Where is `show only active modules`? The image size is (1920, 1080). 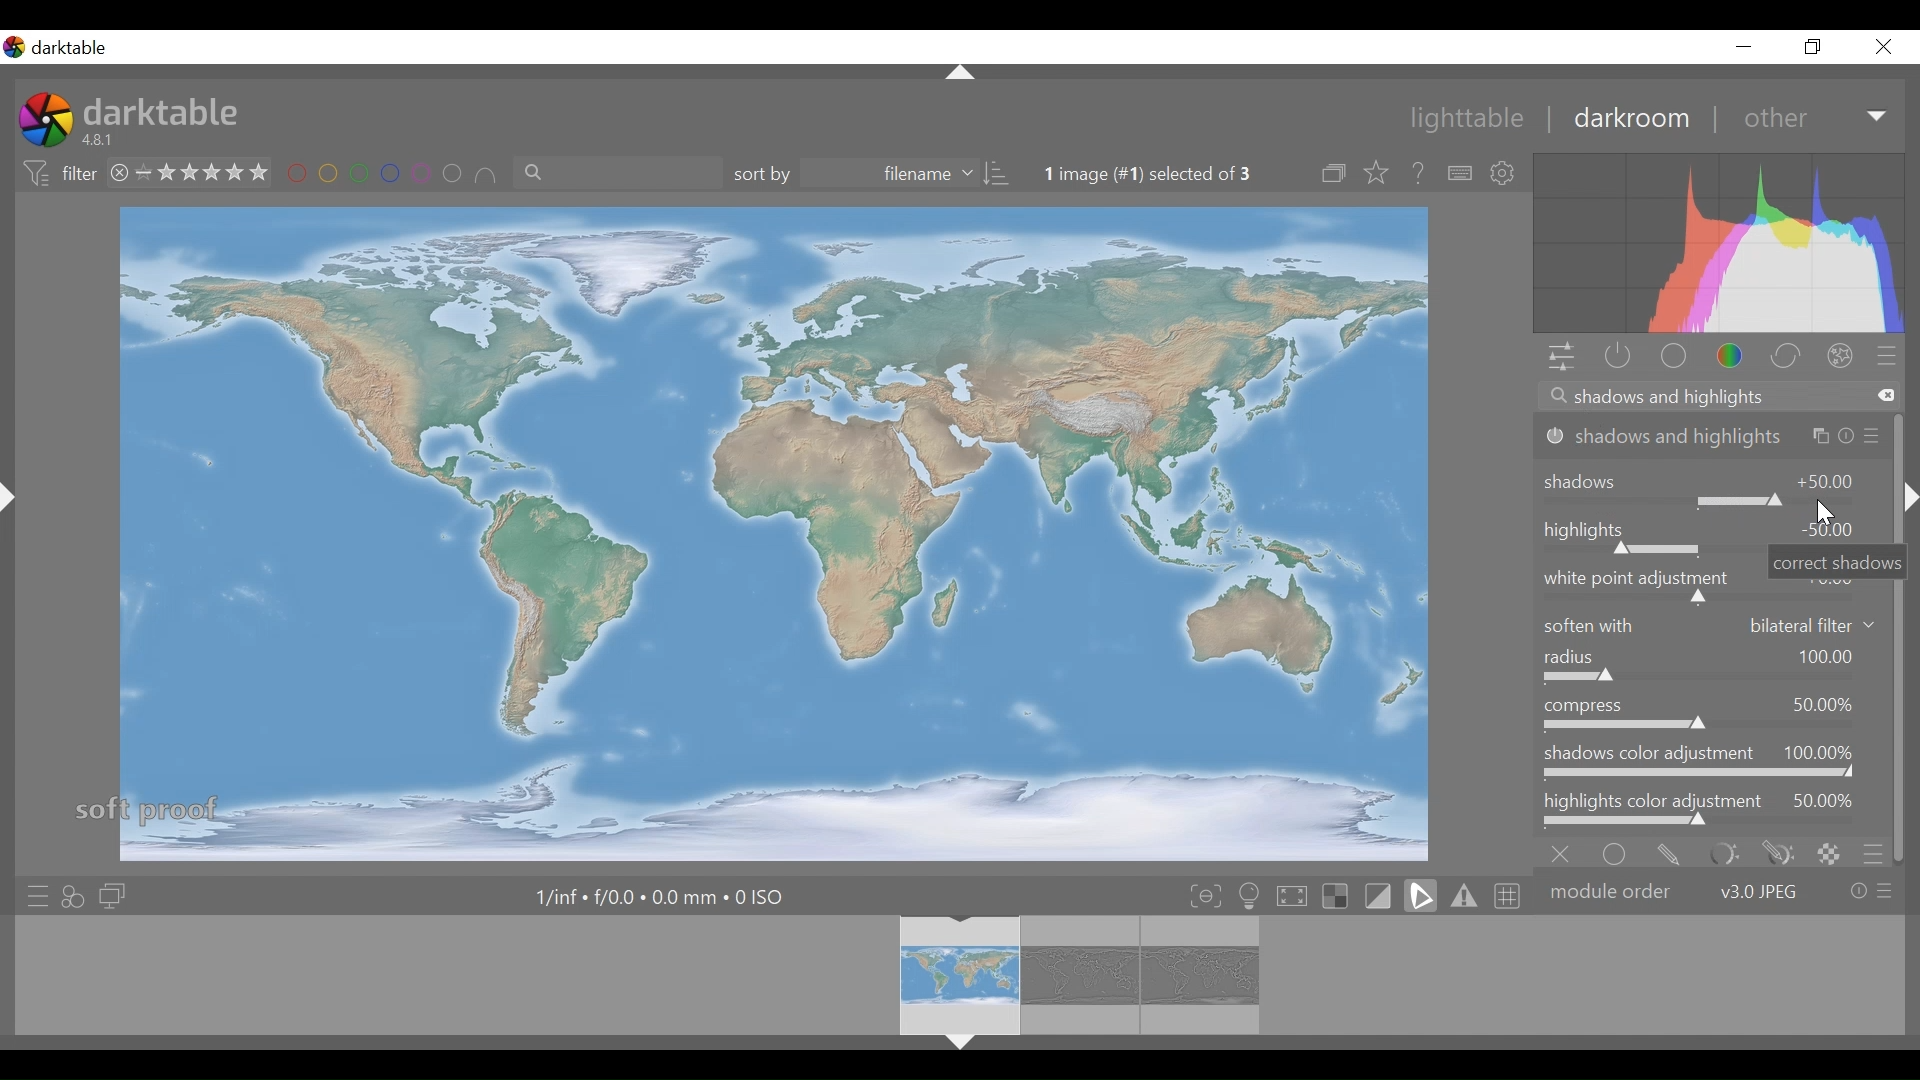 show only active modules is located at coordinates (1617, 357).